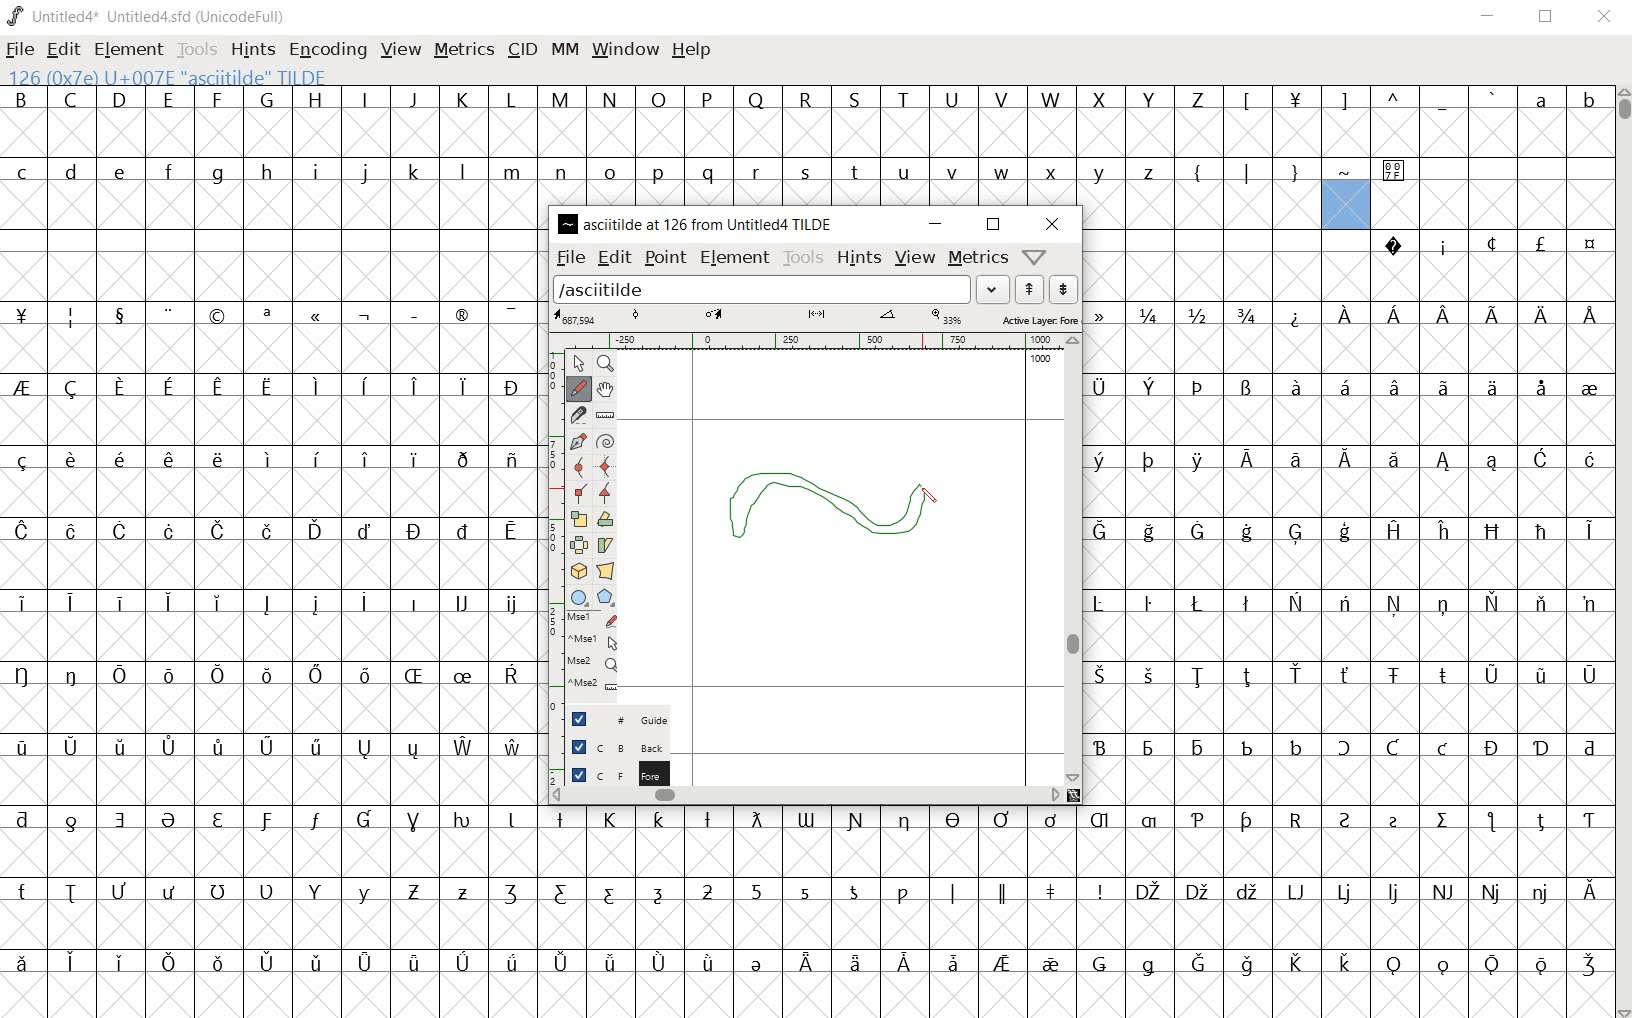 The image size is (1632, 1018). I want to click on load word list, so click(780, 288).